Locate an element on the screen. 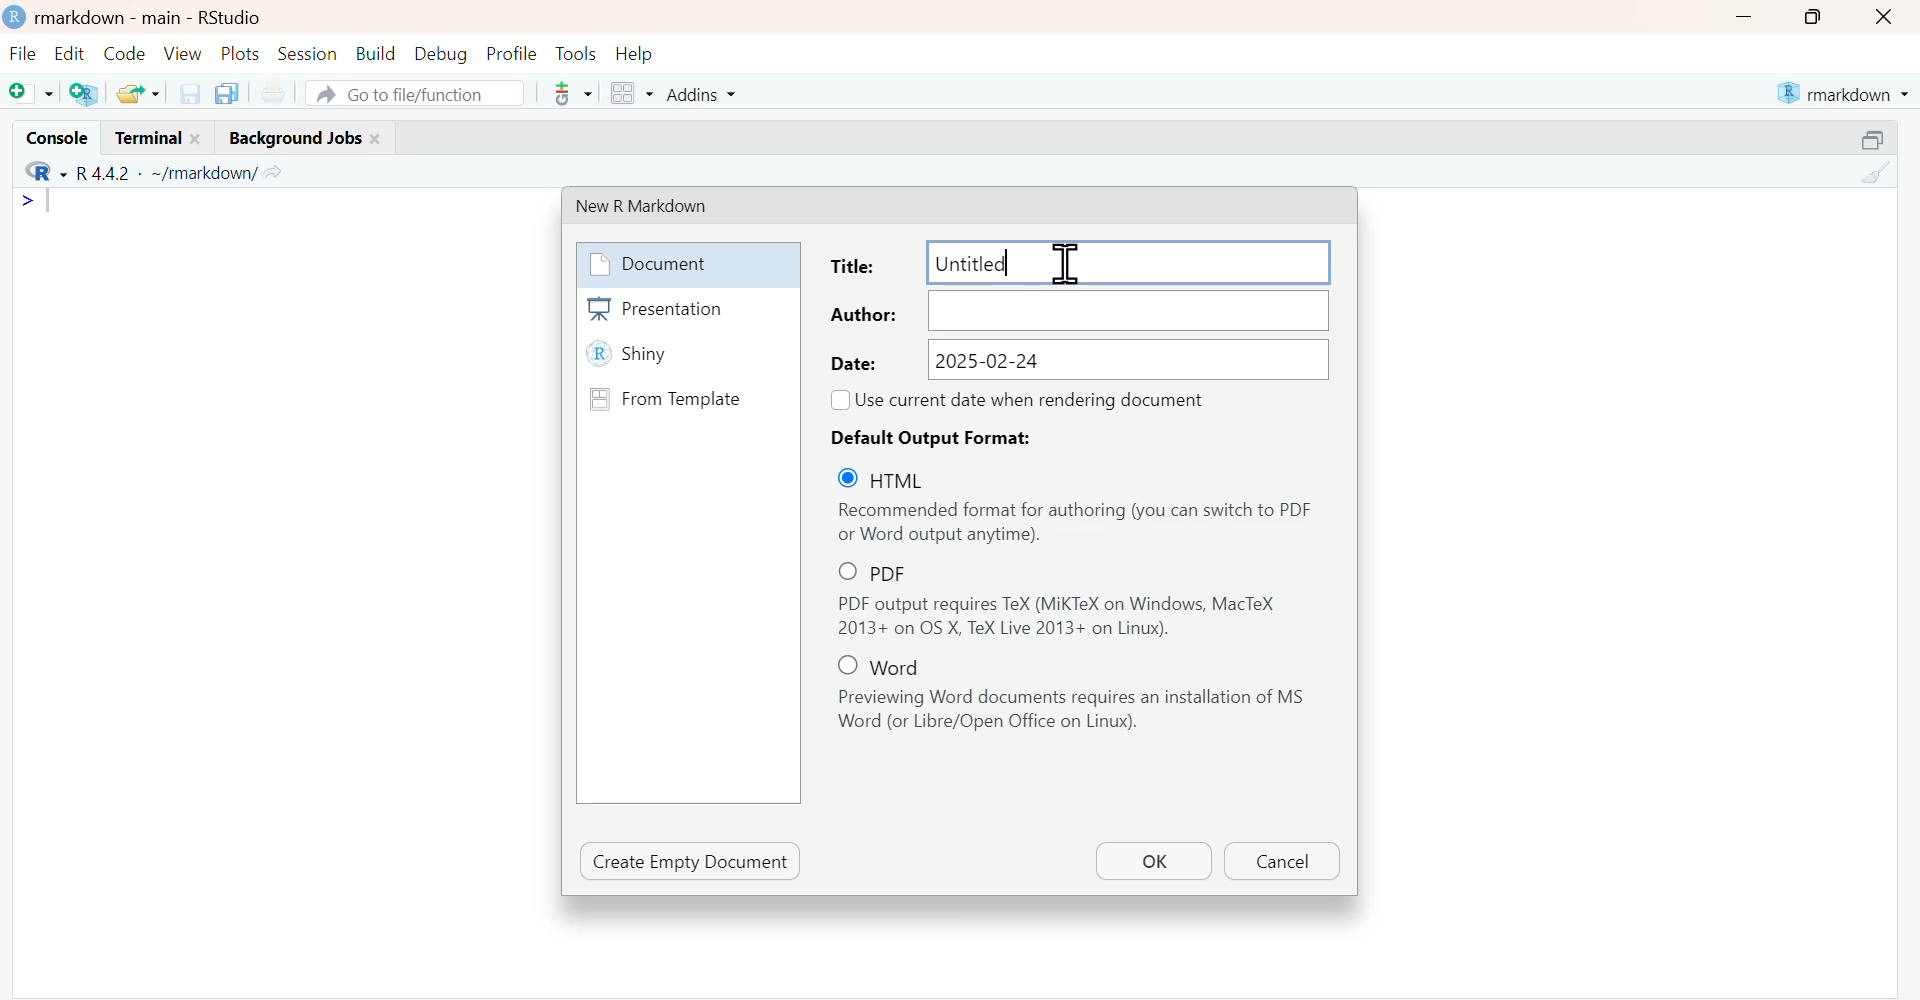  Save all open documents is located at coordinates (230, 94).